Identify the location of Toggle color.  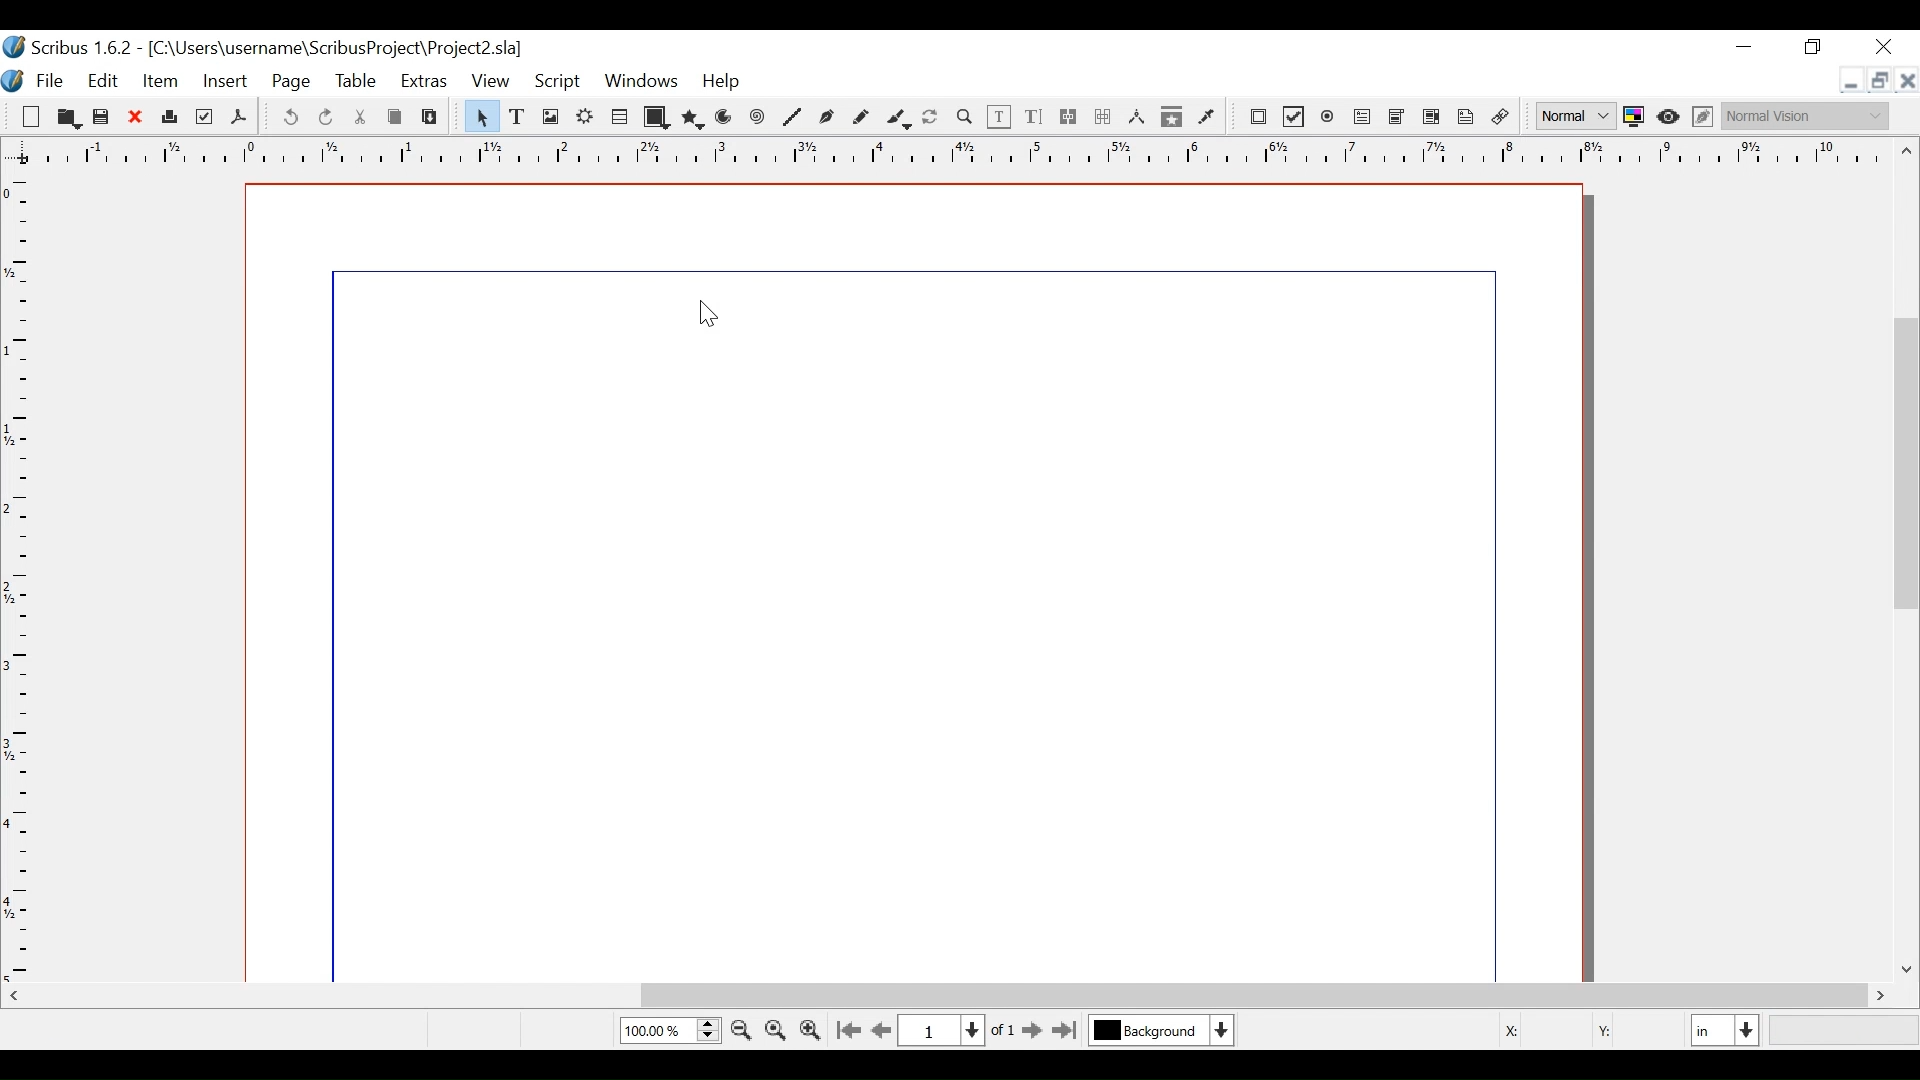
(1639, 116).